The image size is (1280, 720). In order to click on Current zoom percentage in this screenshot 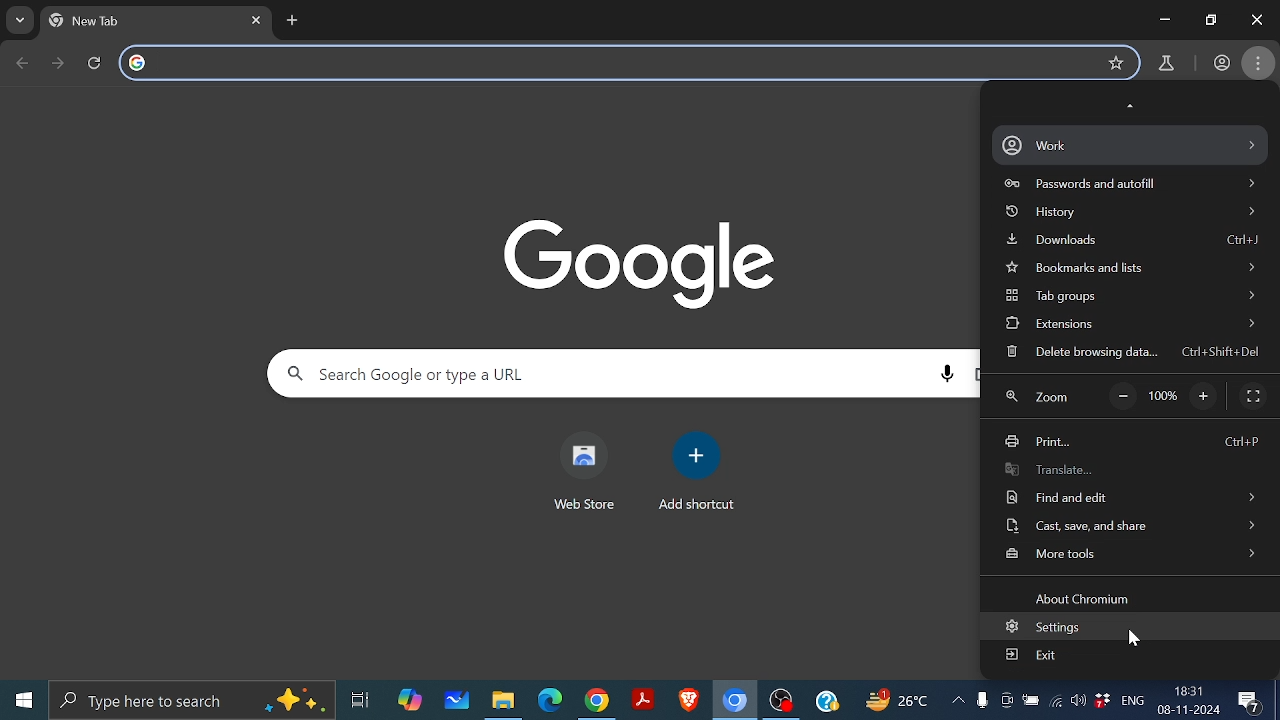, I will do `click(1165, 398)`.